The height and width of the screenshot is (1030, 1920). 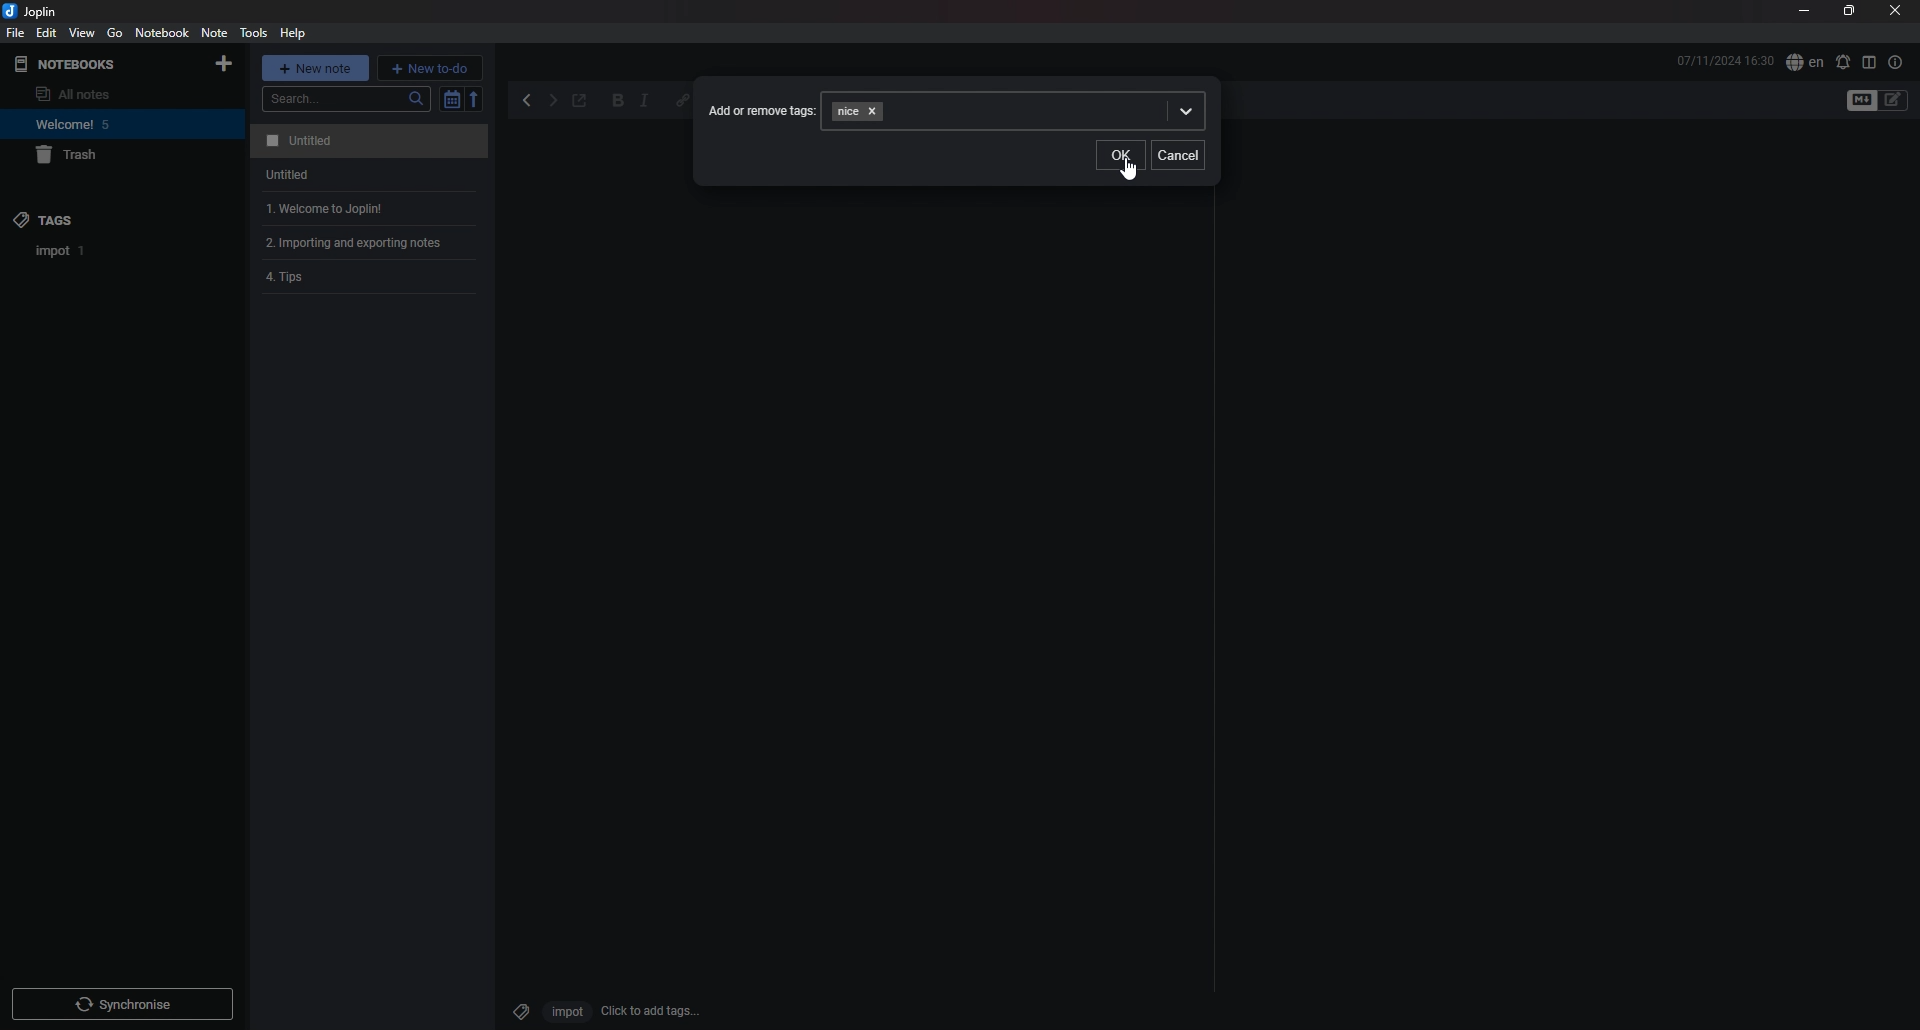 I want to click on Untitled, so click(x=366, y=141).